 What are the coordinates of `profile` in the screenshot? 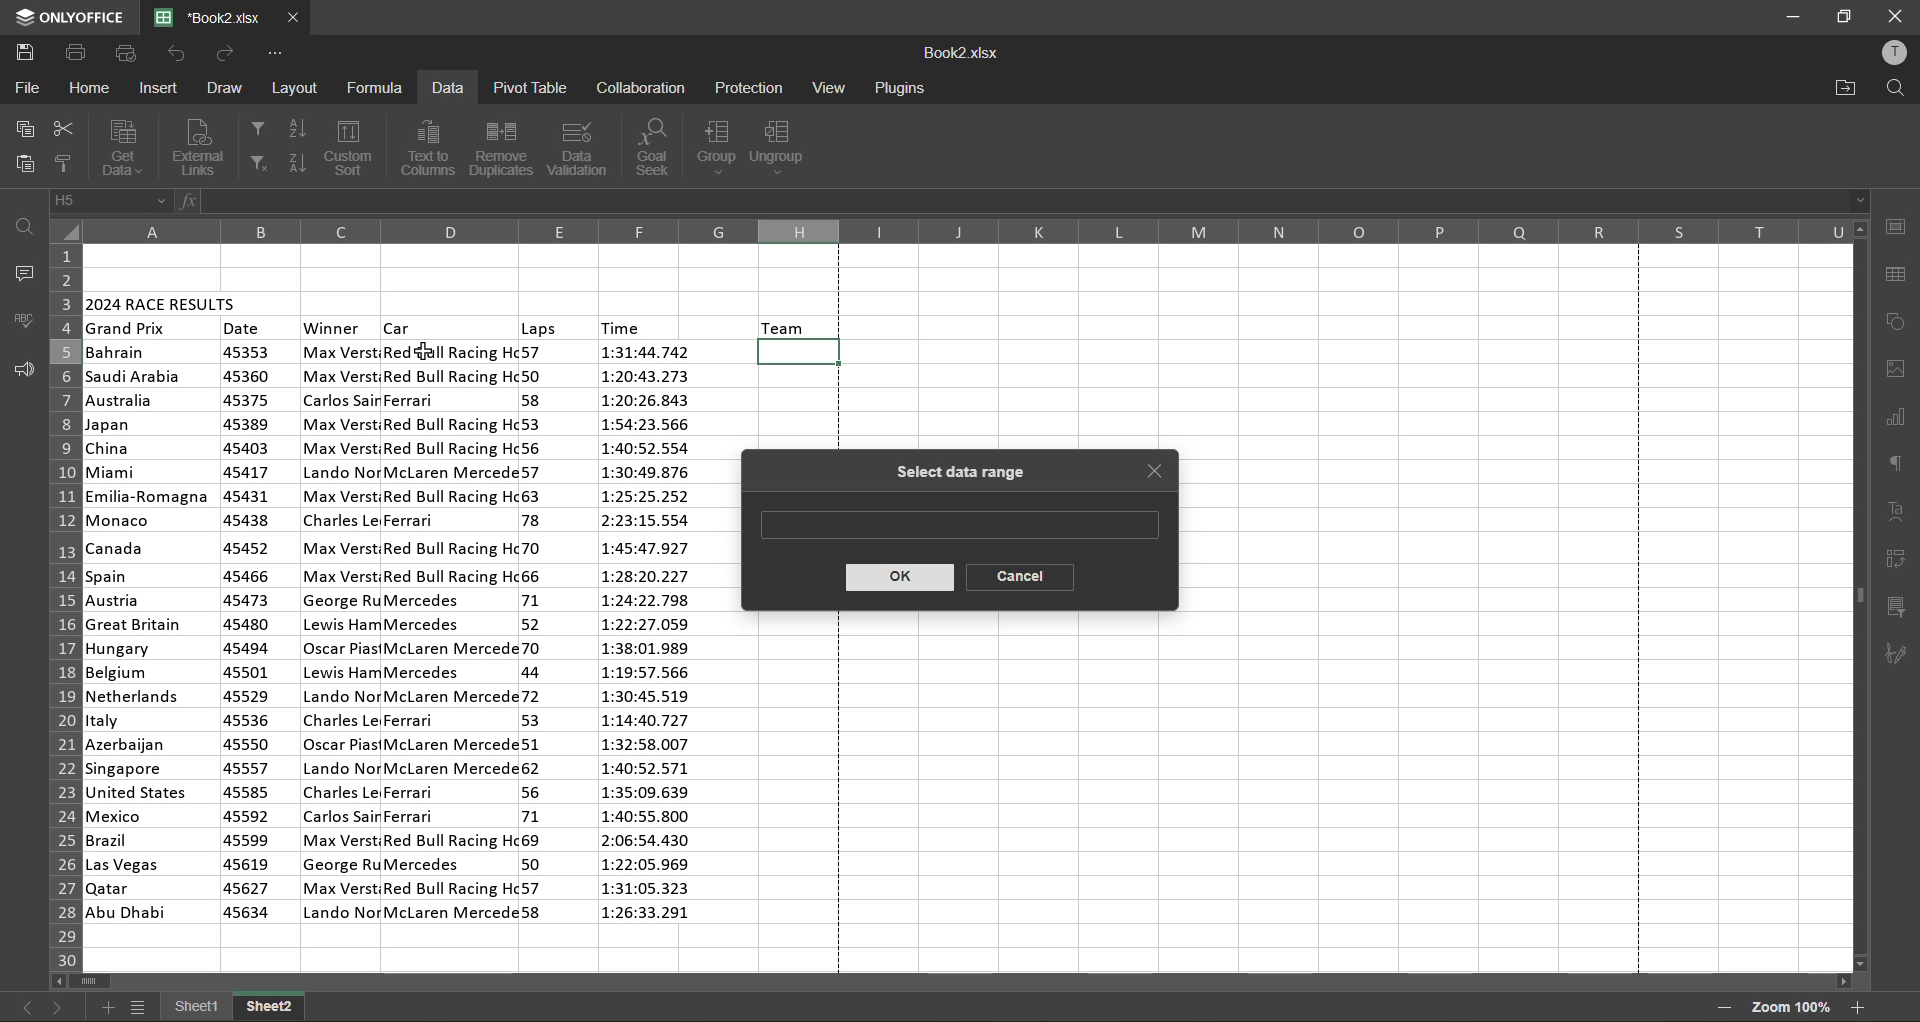 It's located at (1893, 56).